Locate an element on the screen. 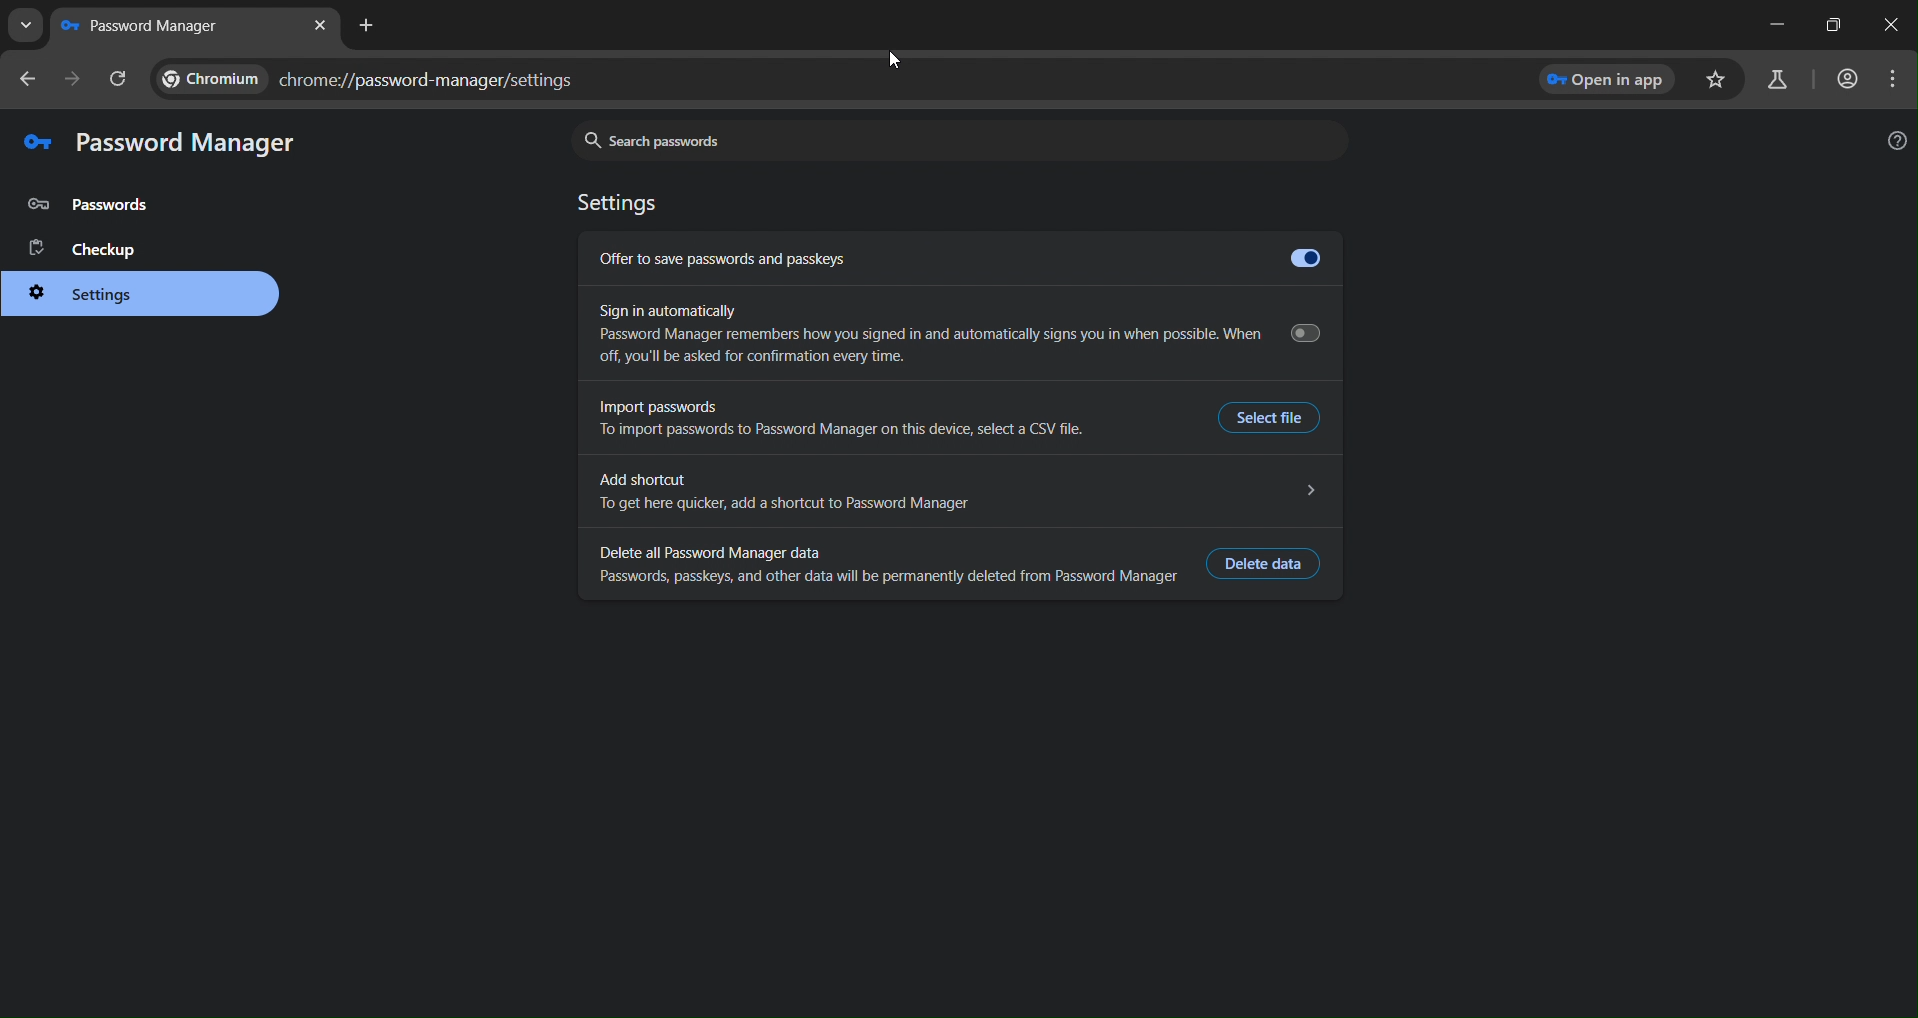 Image resolution: width=1918 pixels, height=1018 pixels. minimize is located at coordinates (1773, 24).